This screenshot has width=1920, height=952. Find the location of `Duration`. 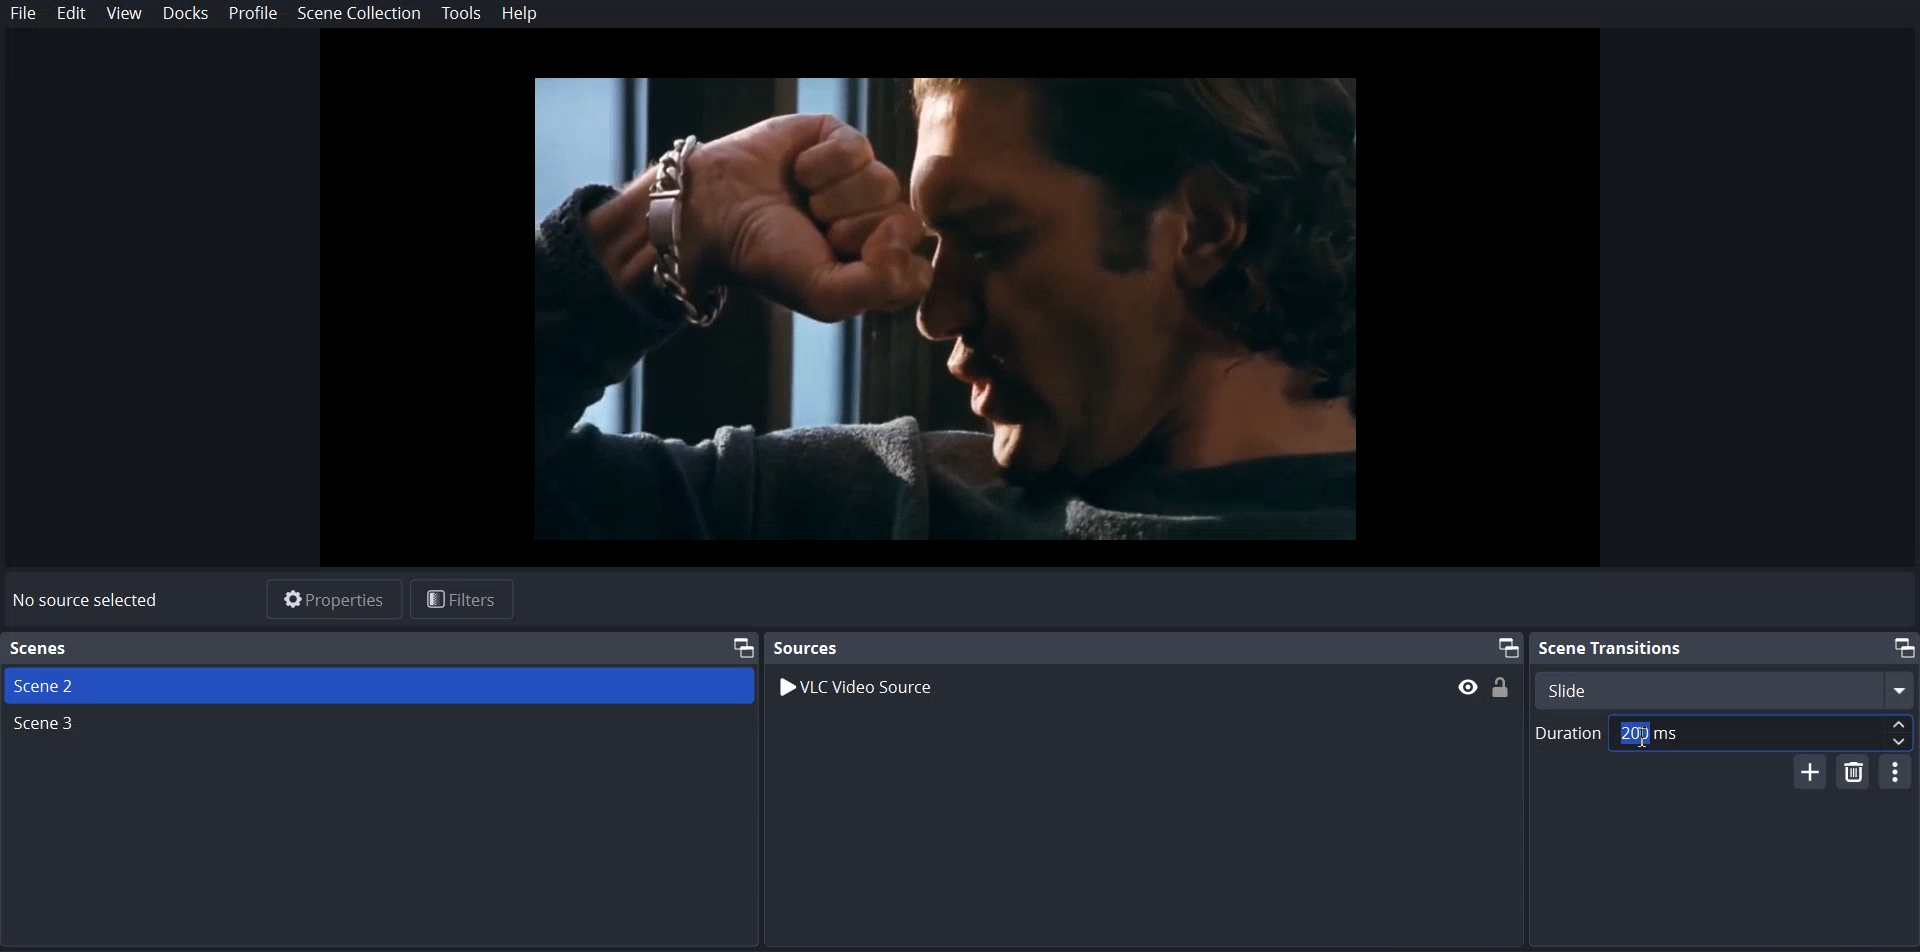

Duration is located at coordinates (1723, 733).